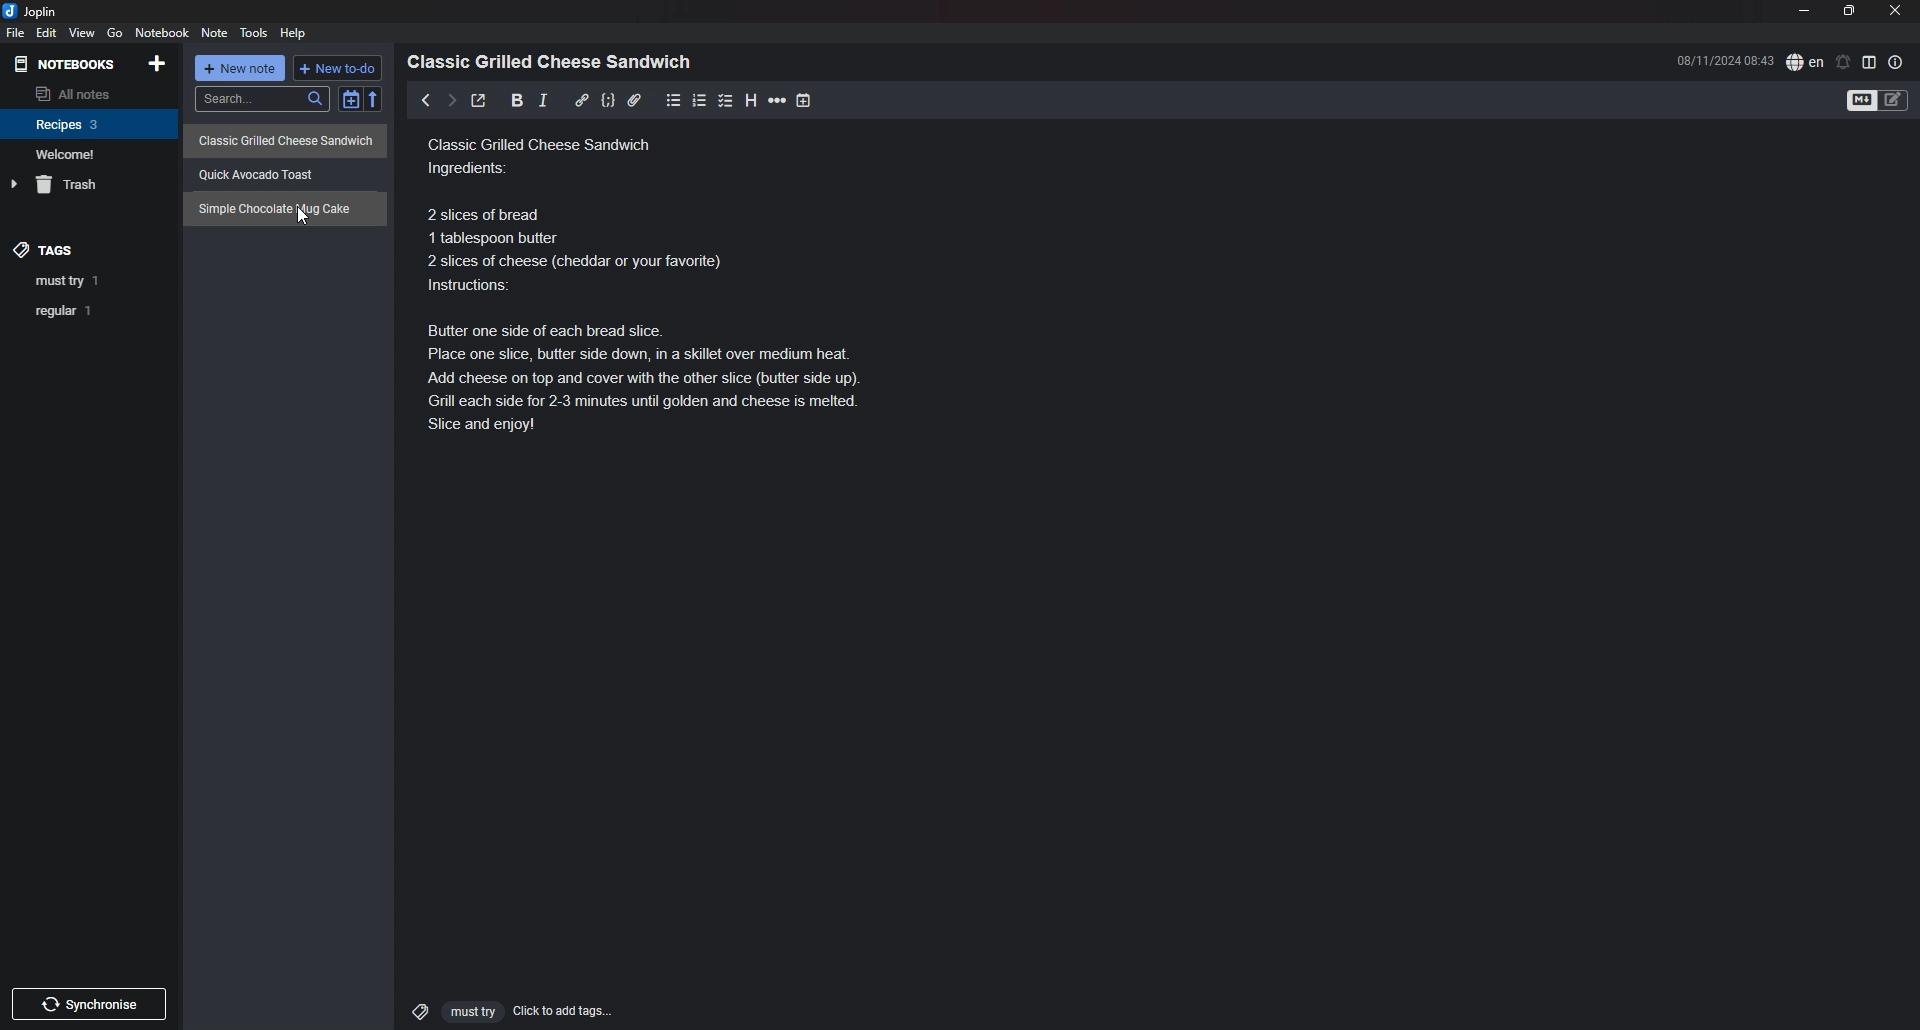  I want to click on reverse sort order, so click(377, 100).